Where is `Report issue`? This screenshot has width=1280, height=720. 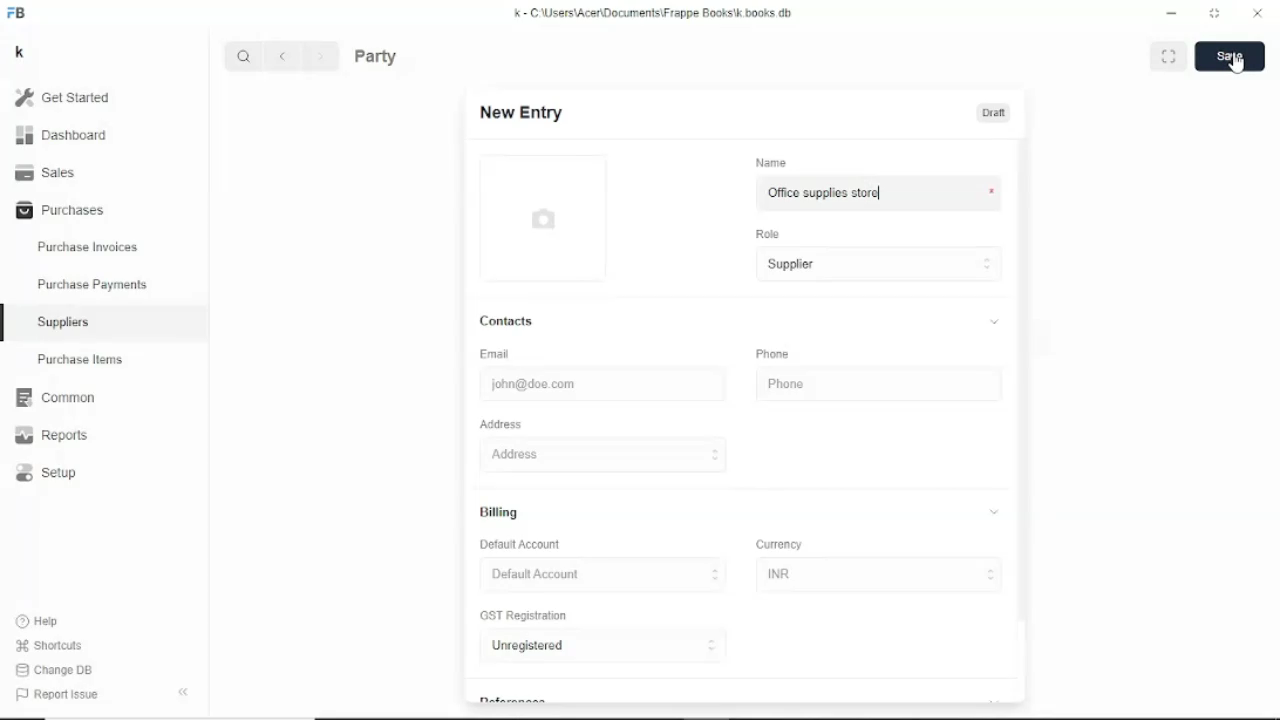
Report issue is located at coordinates (56, 696).